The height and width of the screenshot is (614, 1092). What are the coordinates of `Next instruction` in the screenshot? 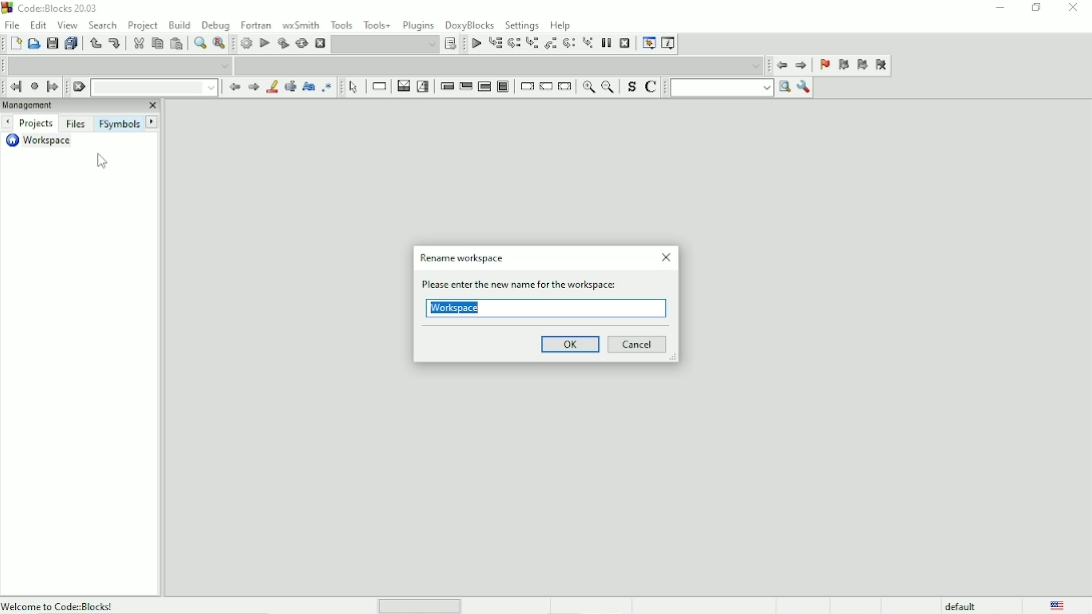 It's located at (569, 44).